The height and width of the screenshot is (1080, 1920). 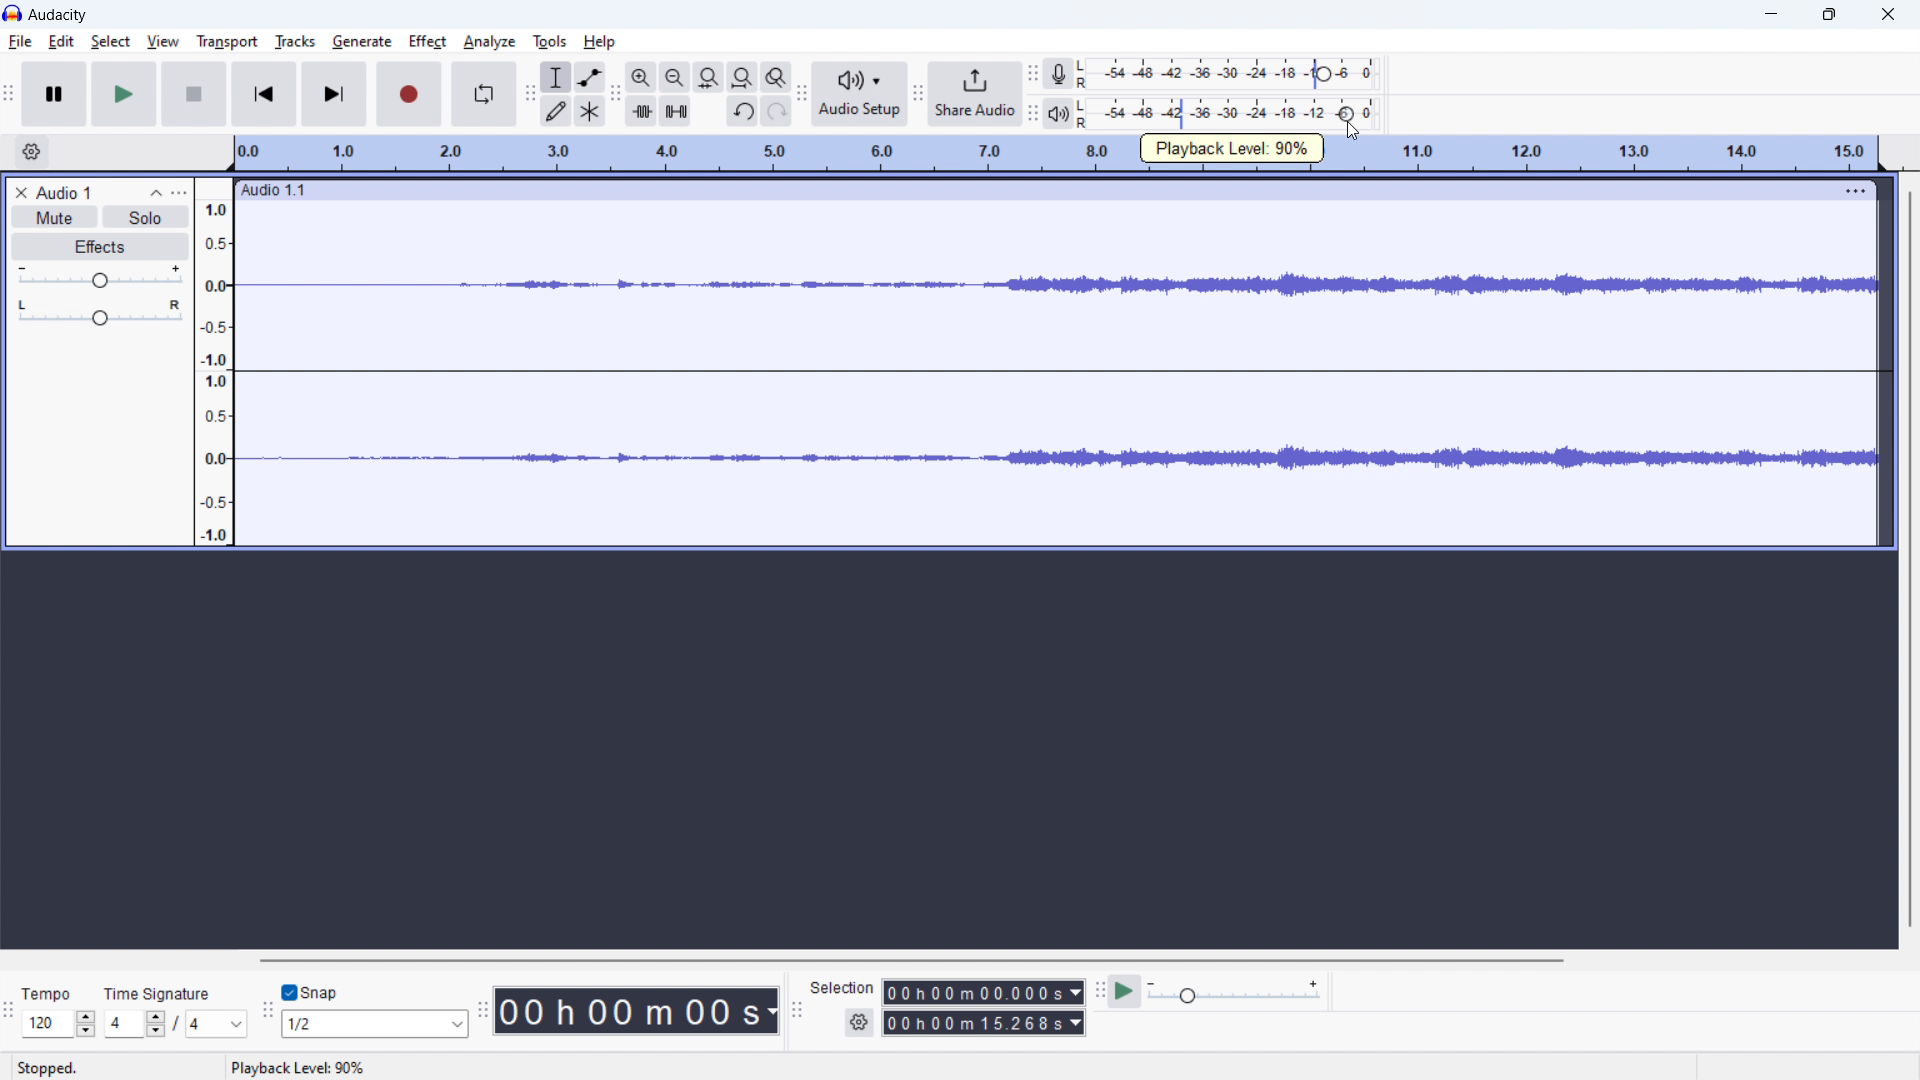 I want to click on play at speed, so click(x=1125, y=992).